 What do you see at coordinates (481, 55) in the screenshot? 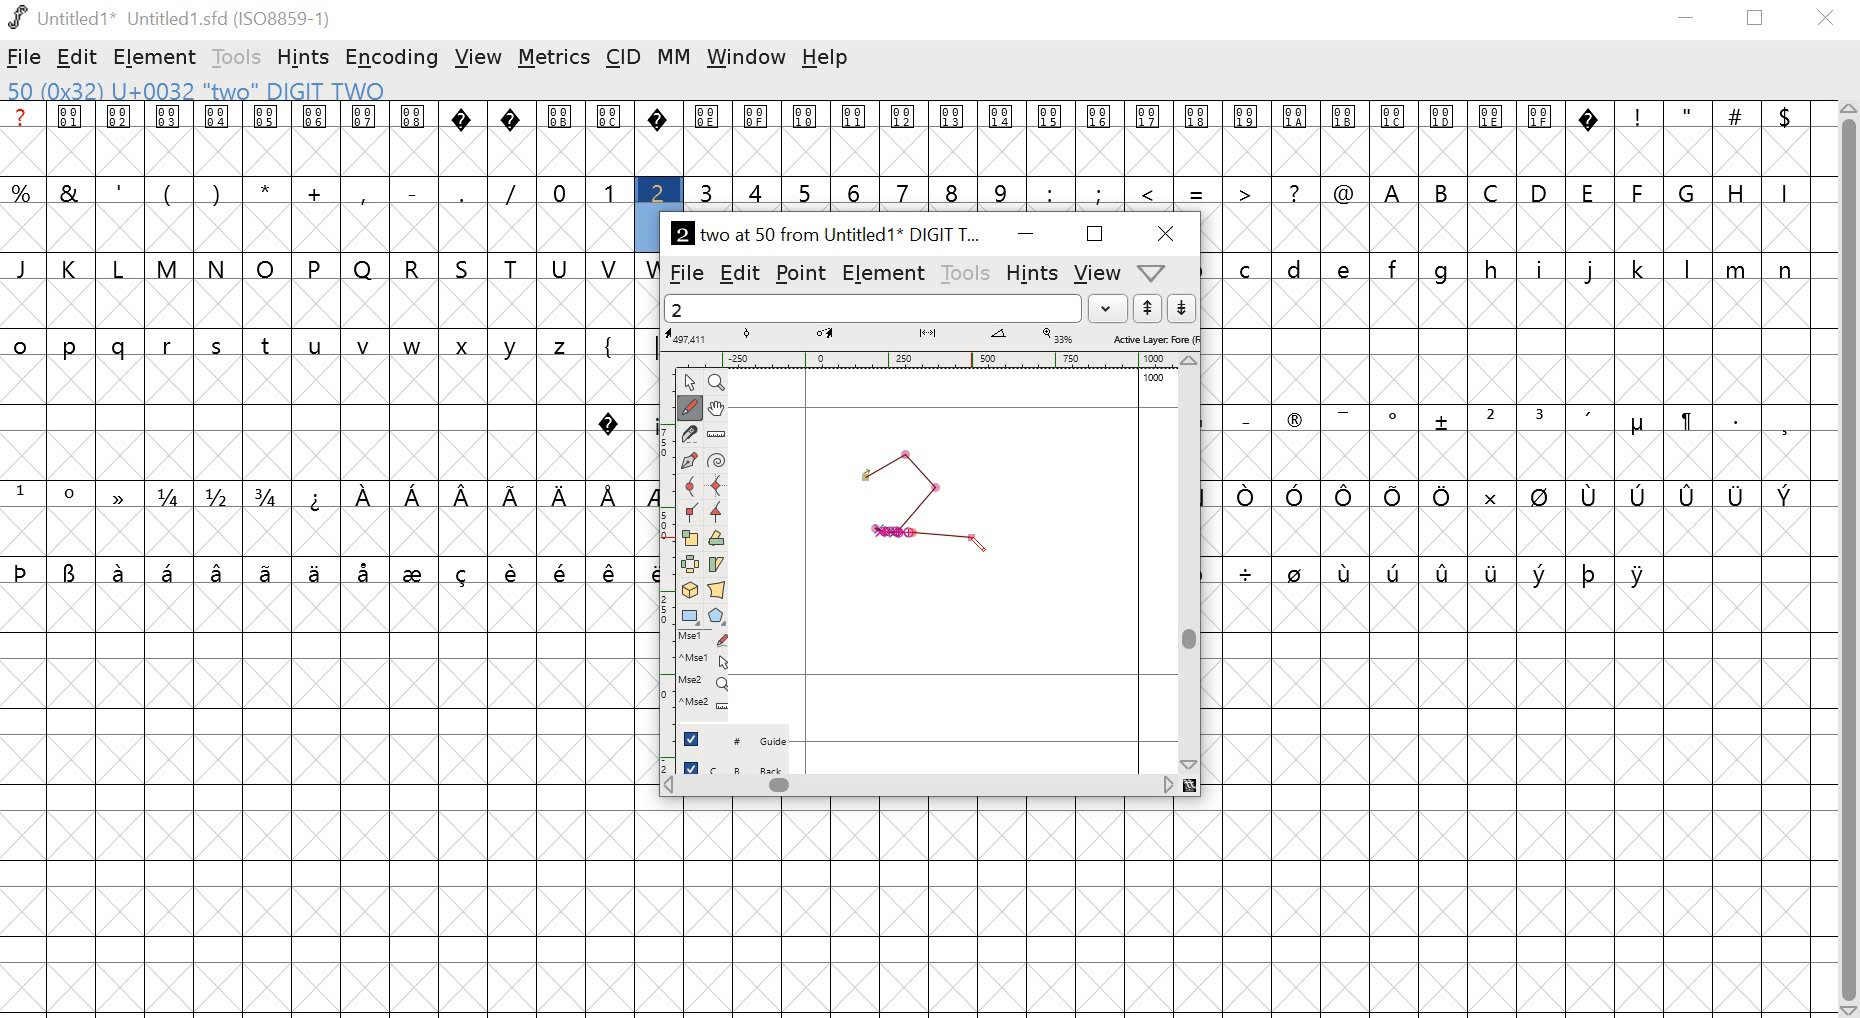
I see `view` at bounding box center [481, 55].